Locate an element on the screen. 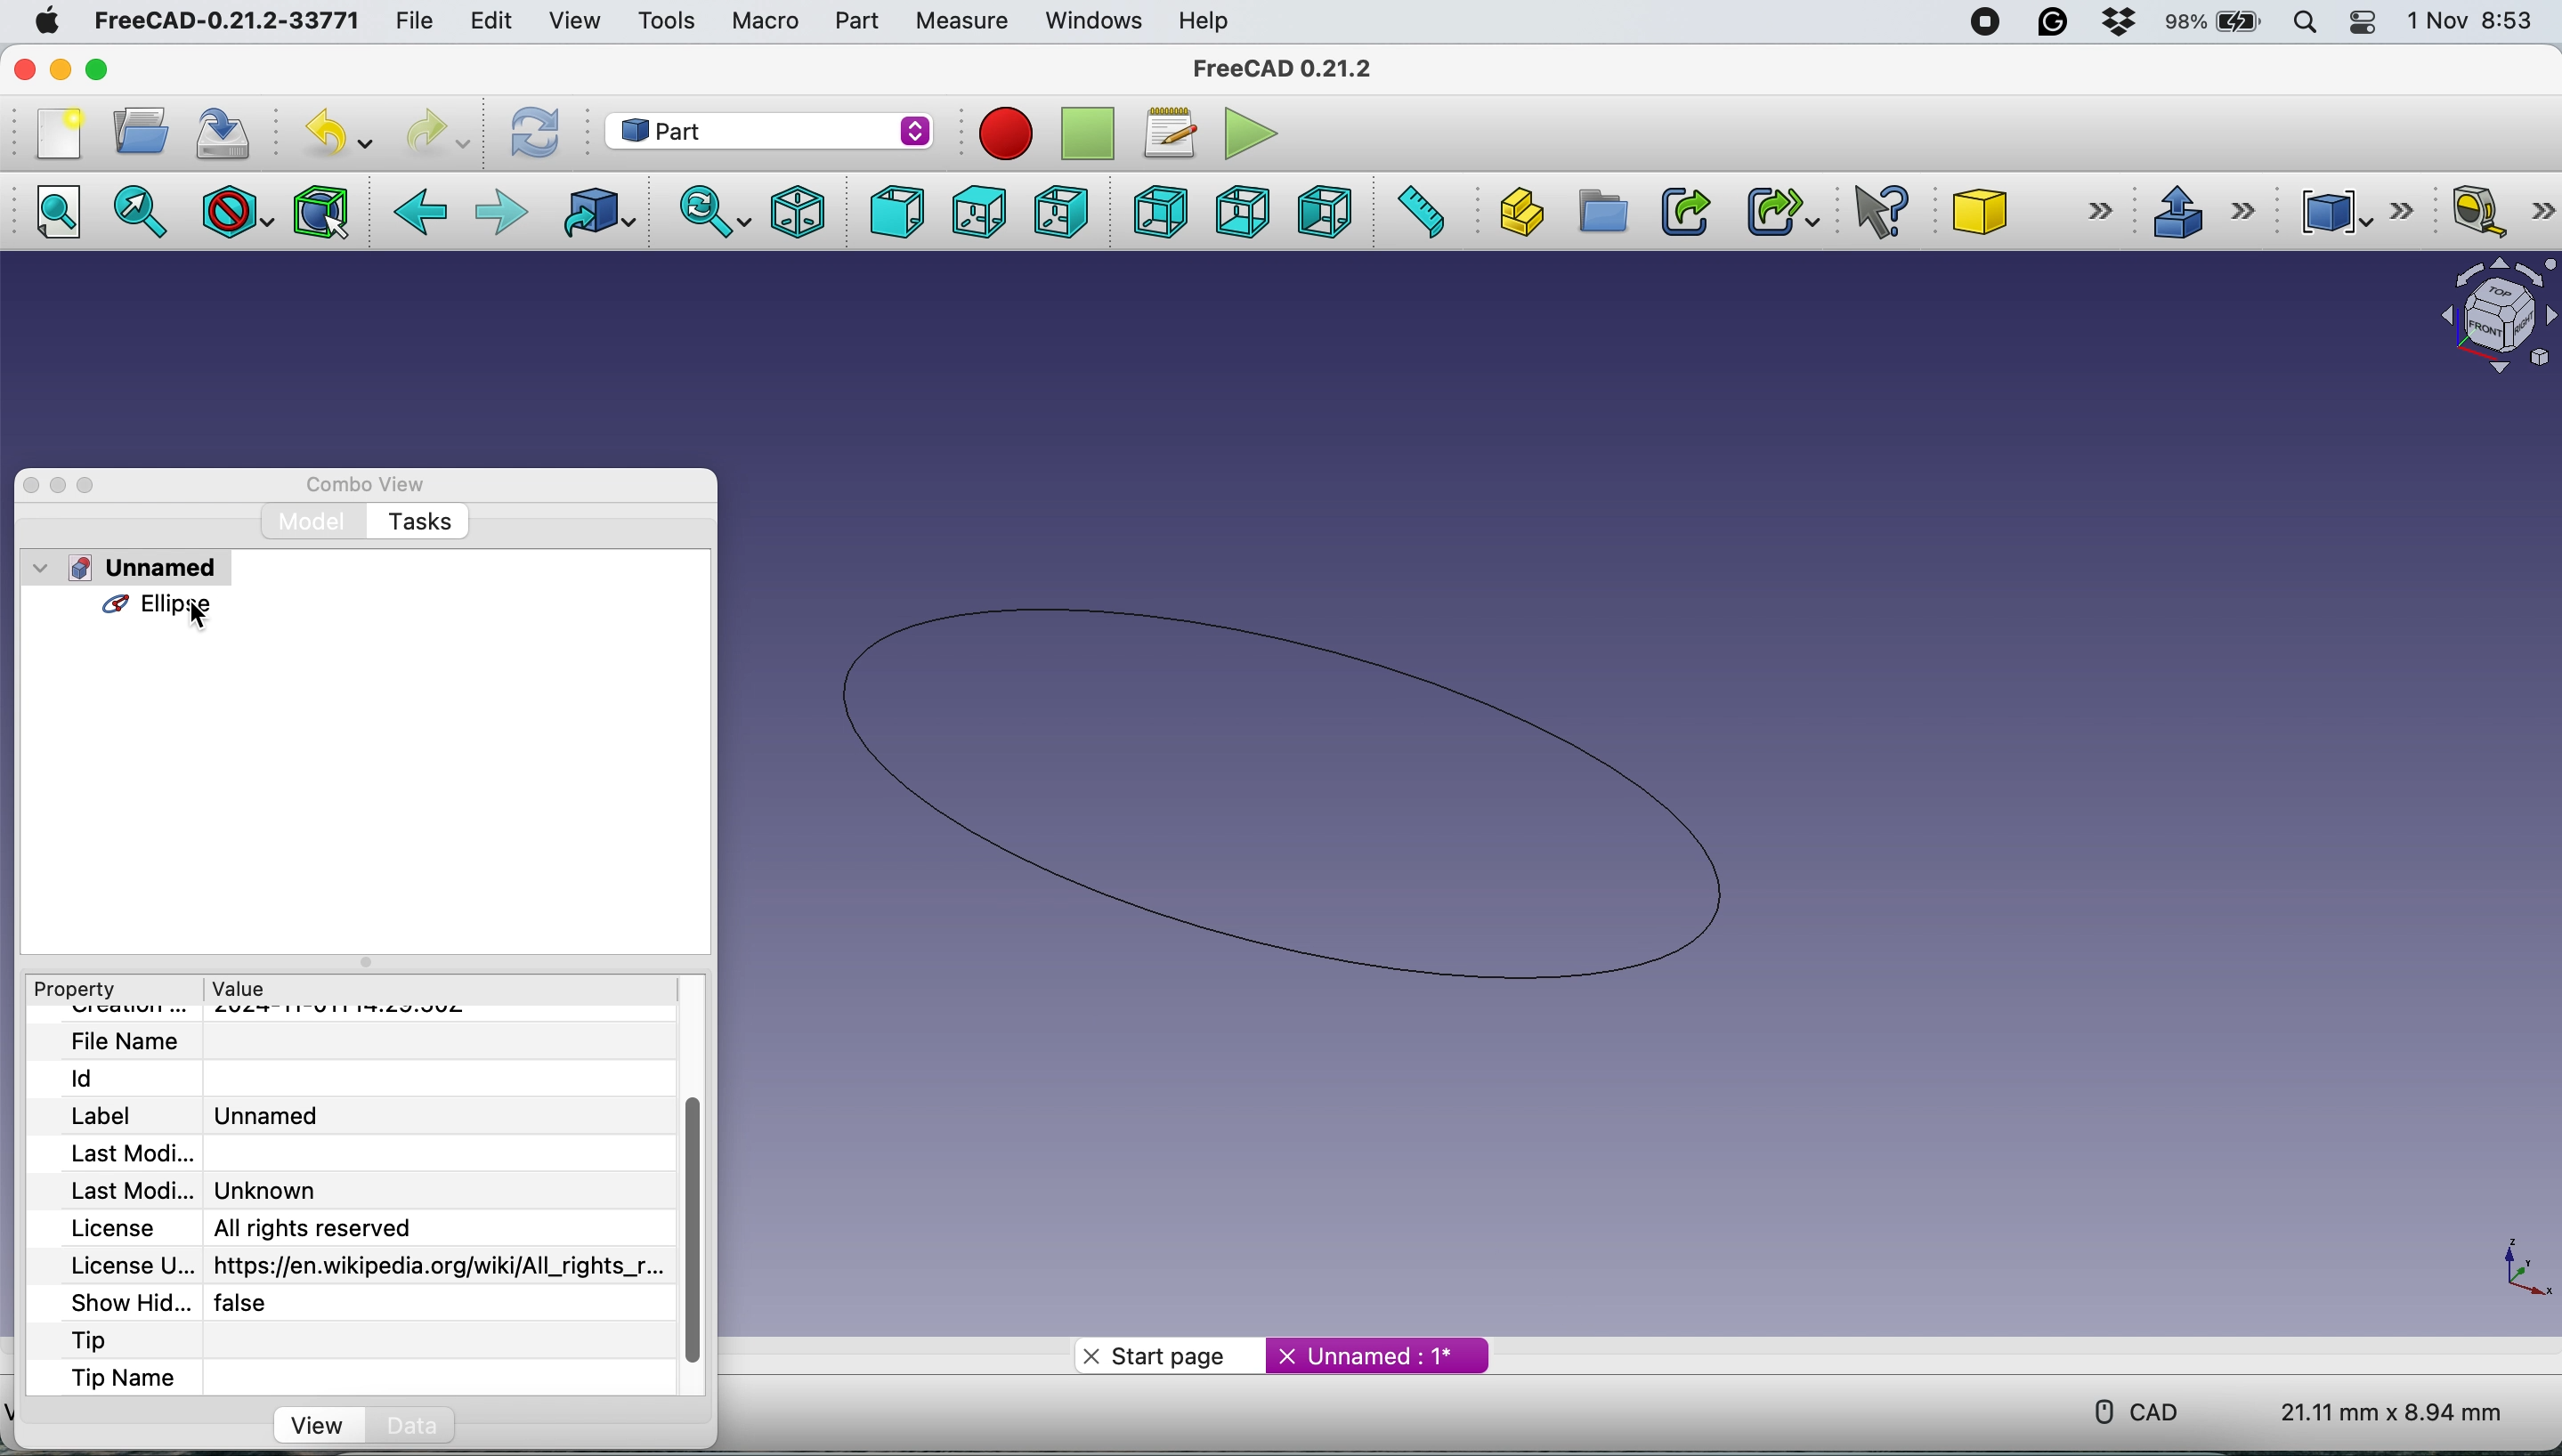 The image size is (2562, 1456). isometric is located at coordinates (798, 210).